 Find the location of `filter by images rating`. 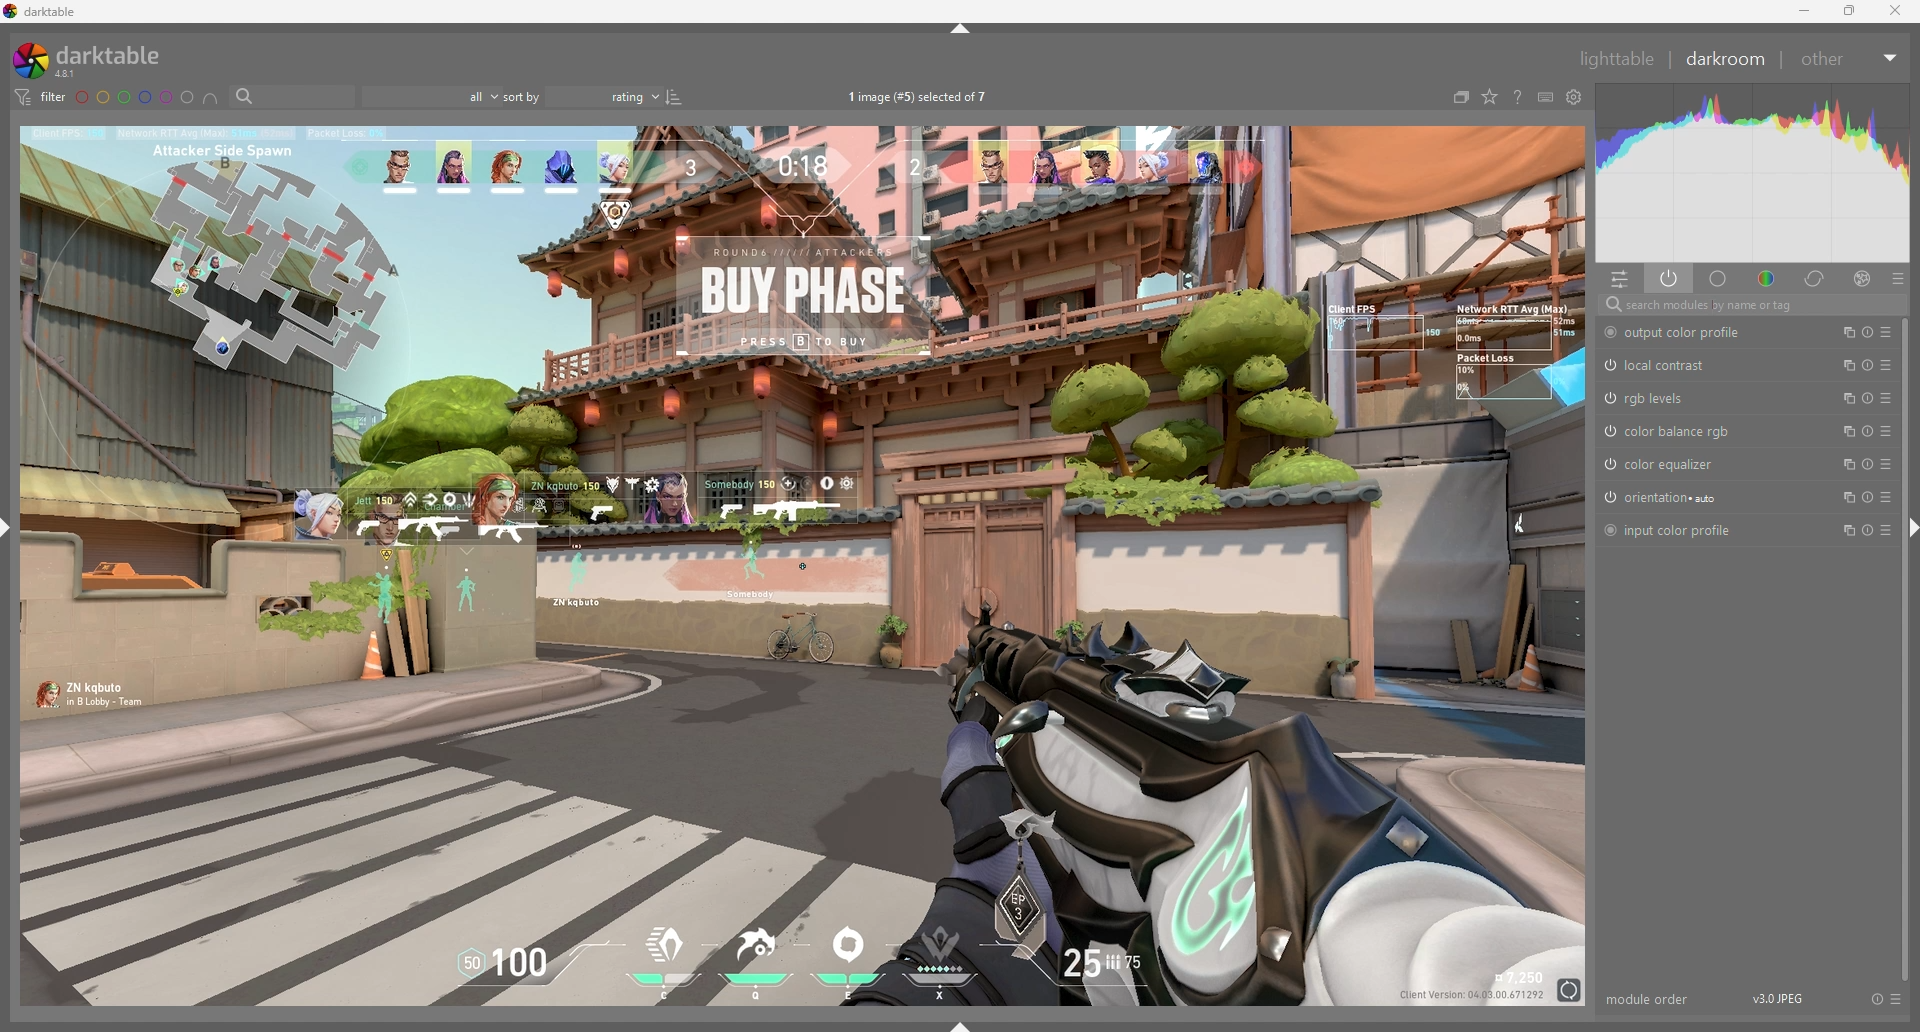

filter by images rating is located at coordinates (431, 97).